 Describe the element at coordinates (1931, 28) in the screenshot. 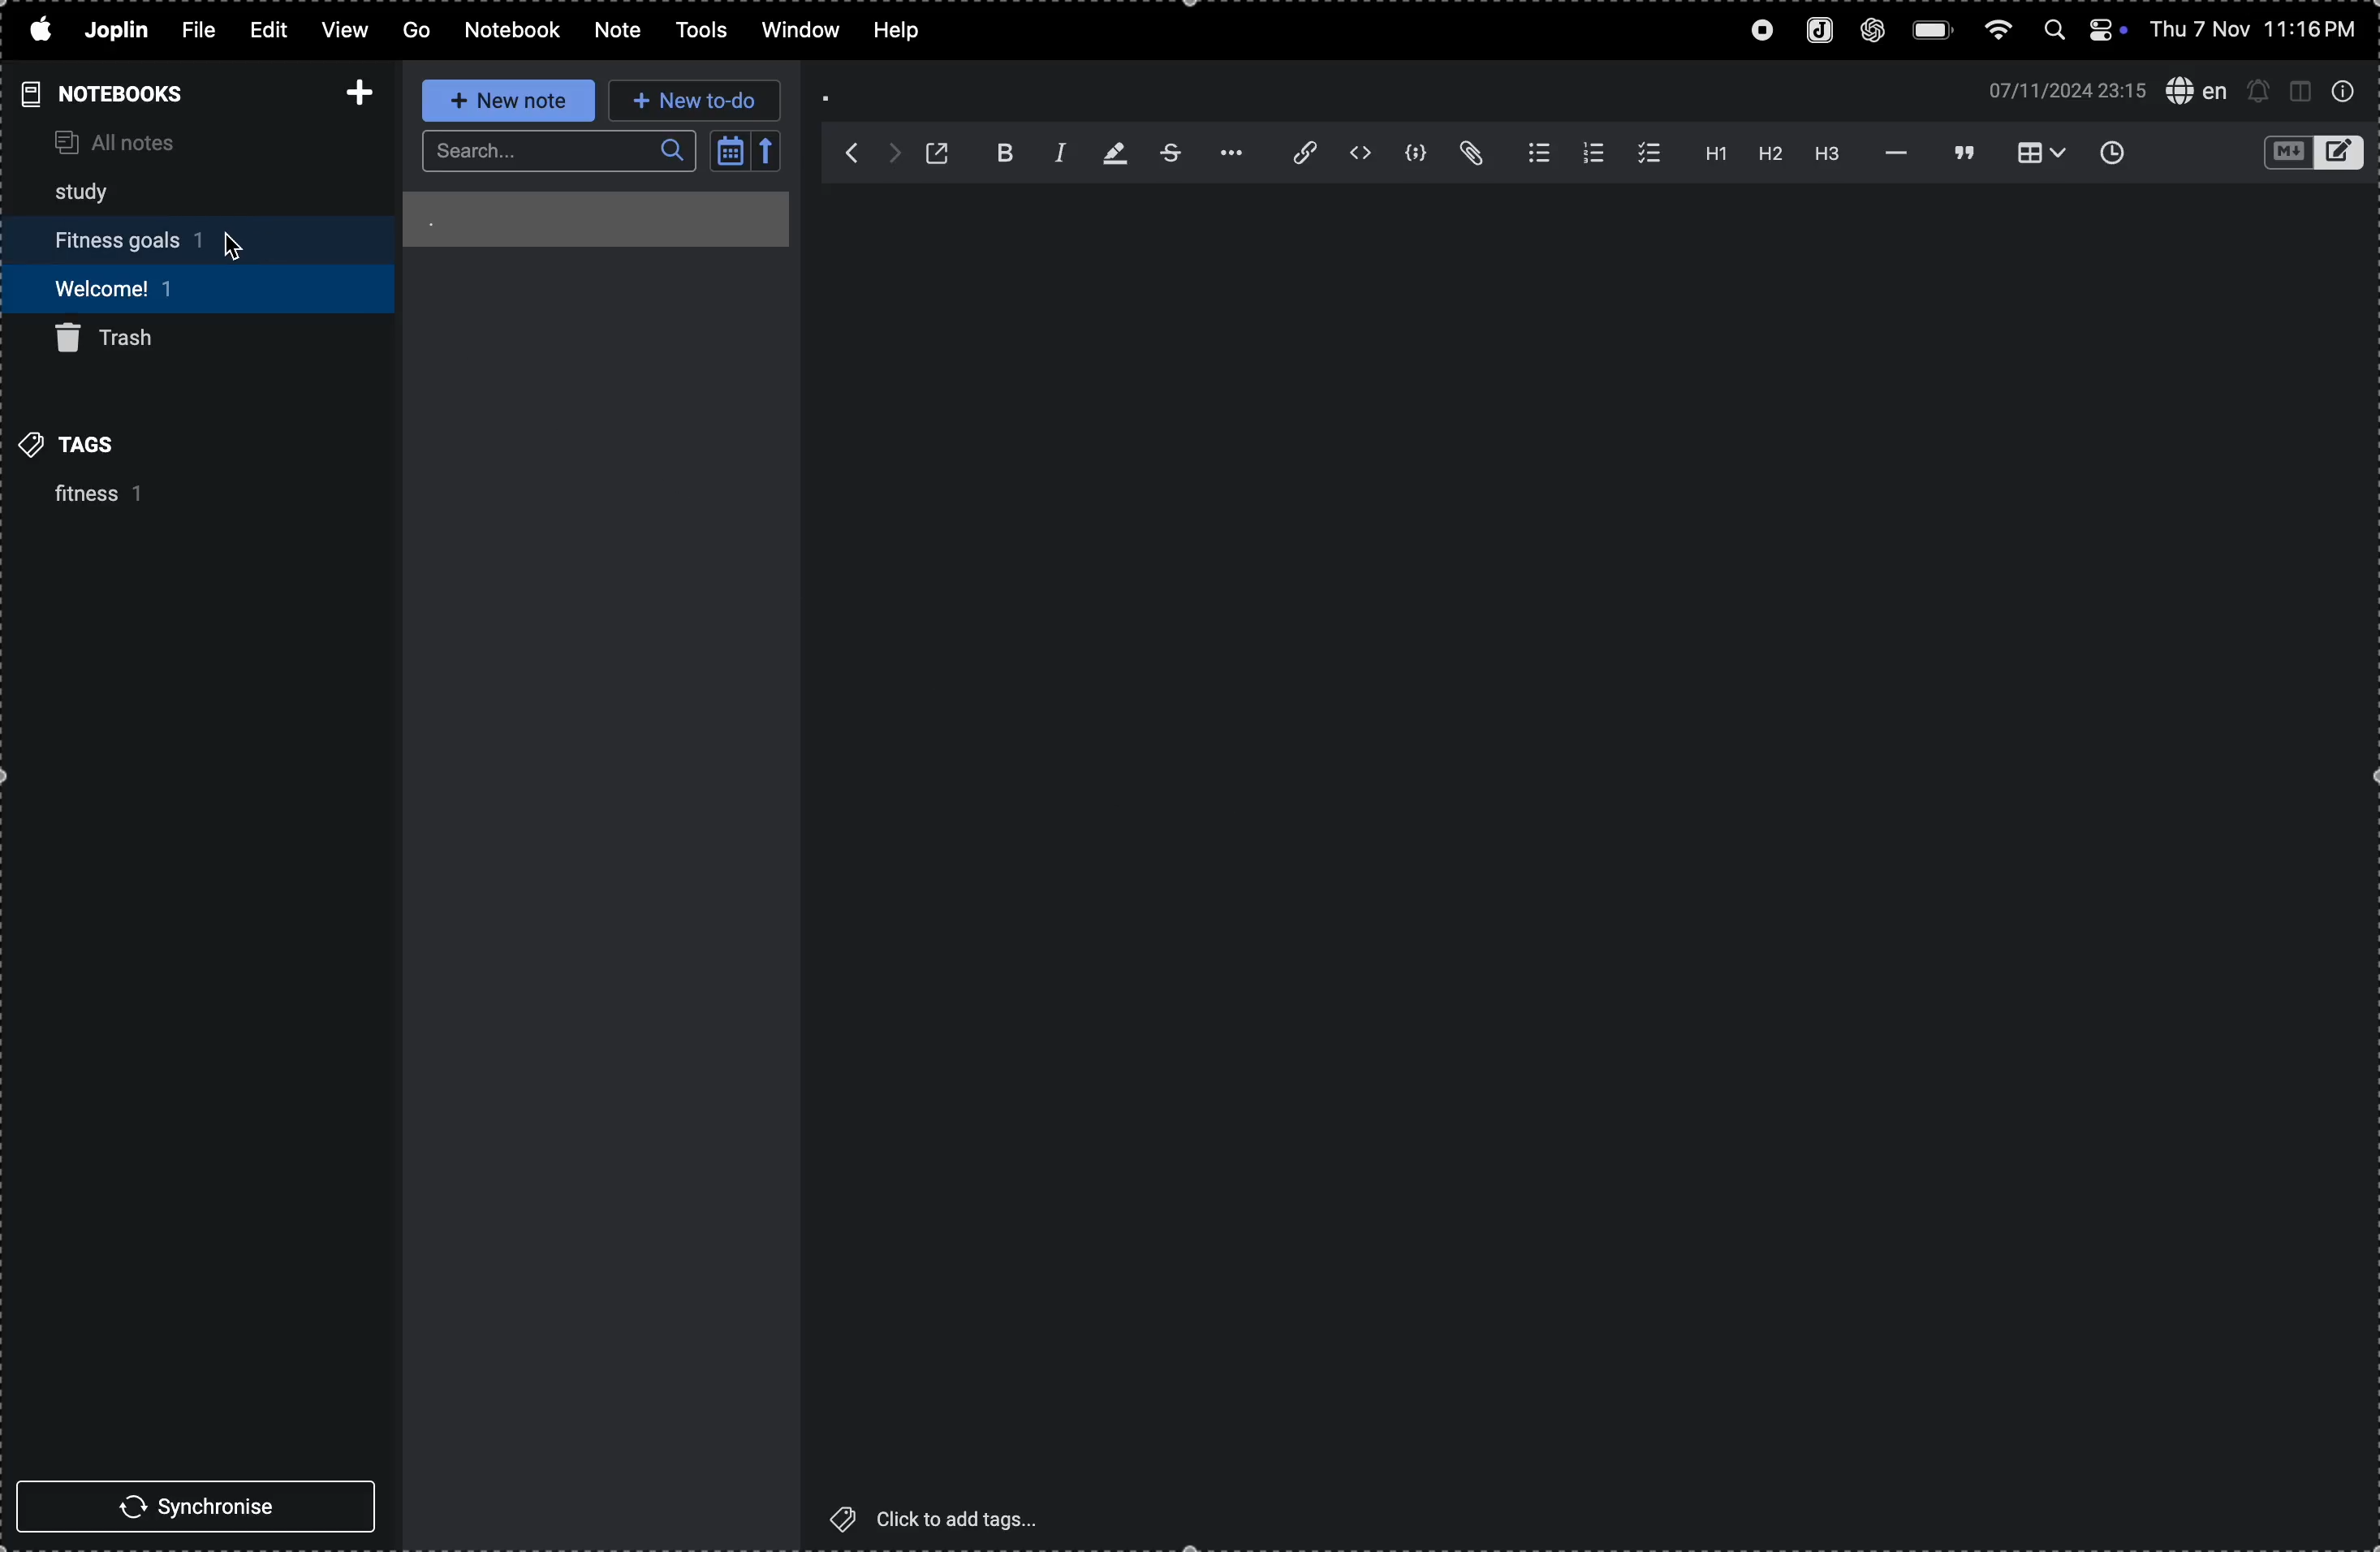

I see `battery` at that location.